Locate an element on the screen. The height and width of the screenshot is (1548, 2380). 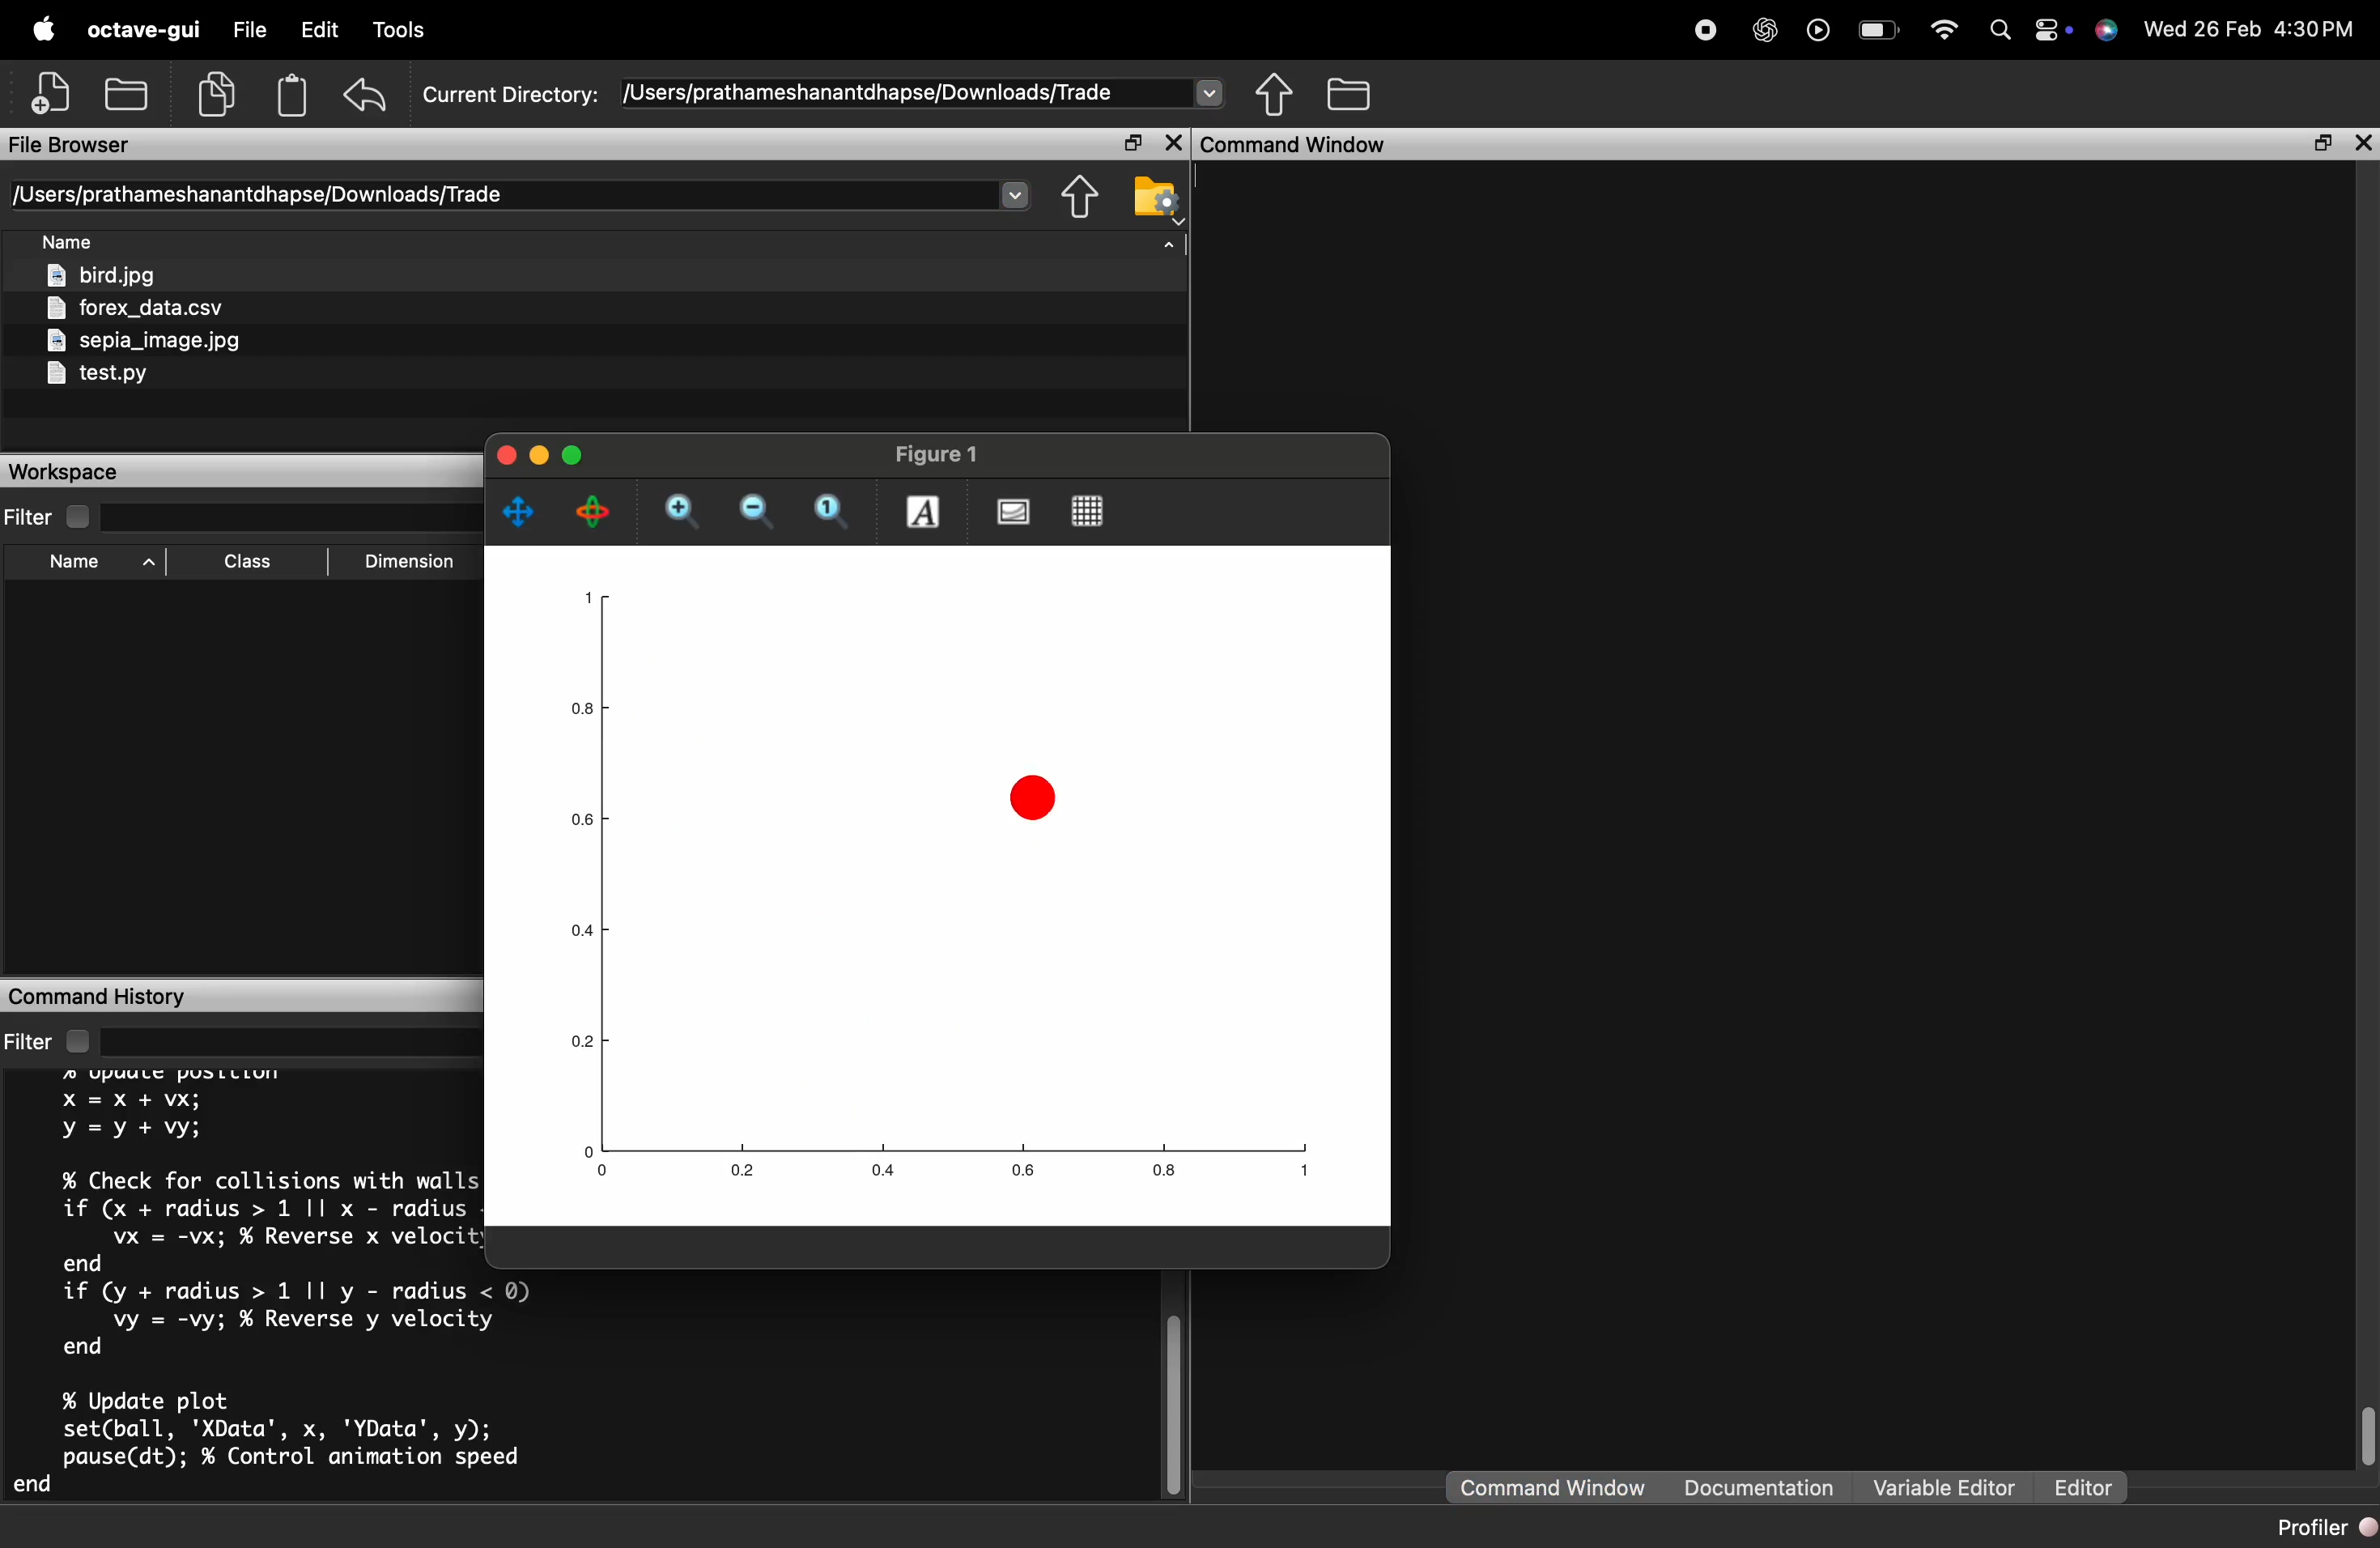
zoom out is located at coordinates (758, 514).